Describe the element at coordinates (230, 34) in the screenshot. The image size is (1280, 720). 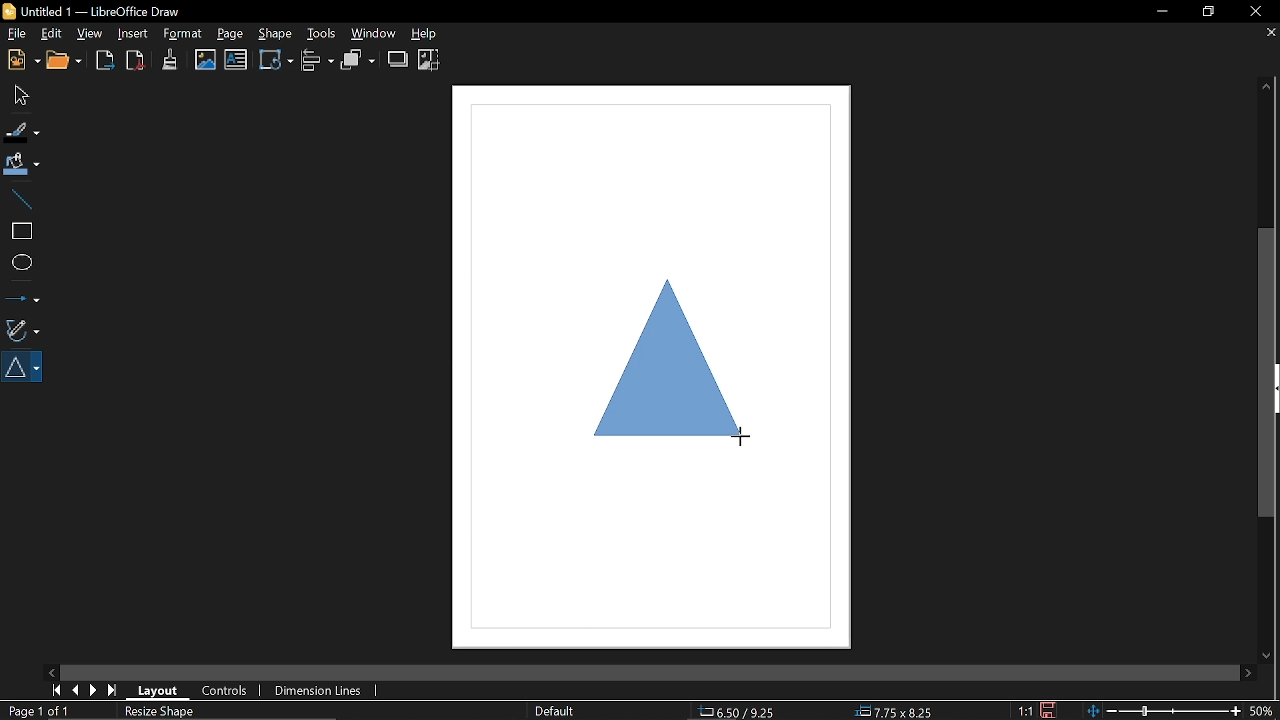
I see `Page` at that location.